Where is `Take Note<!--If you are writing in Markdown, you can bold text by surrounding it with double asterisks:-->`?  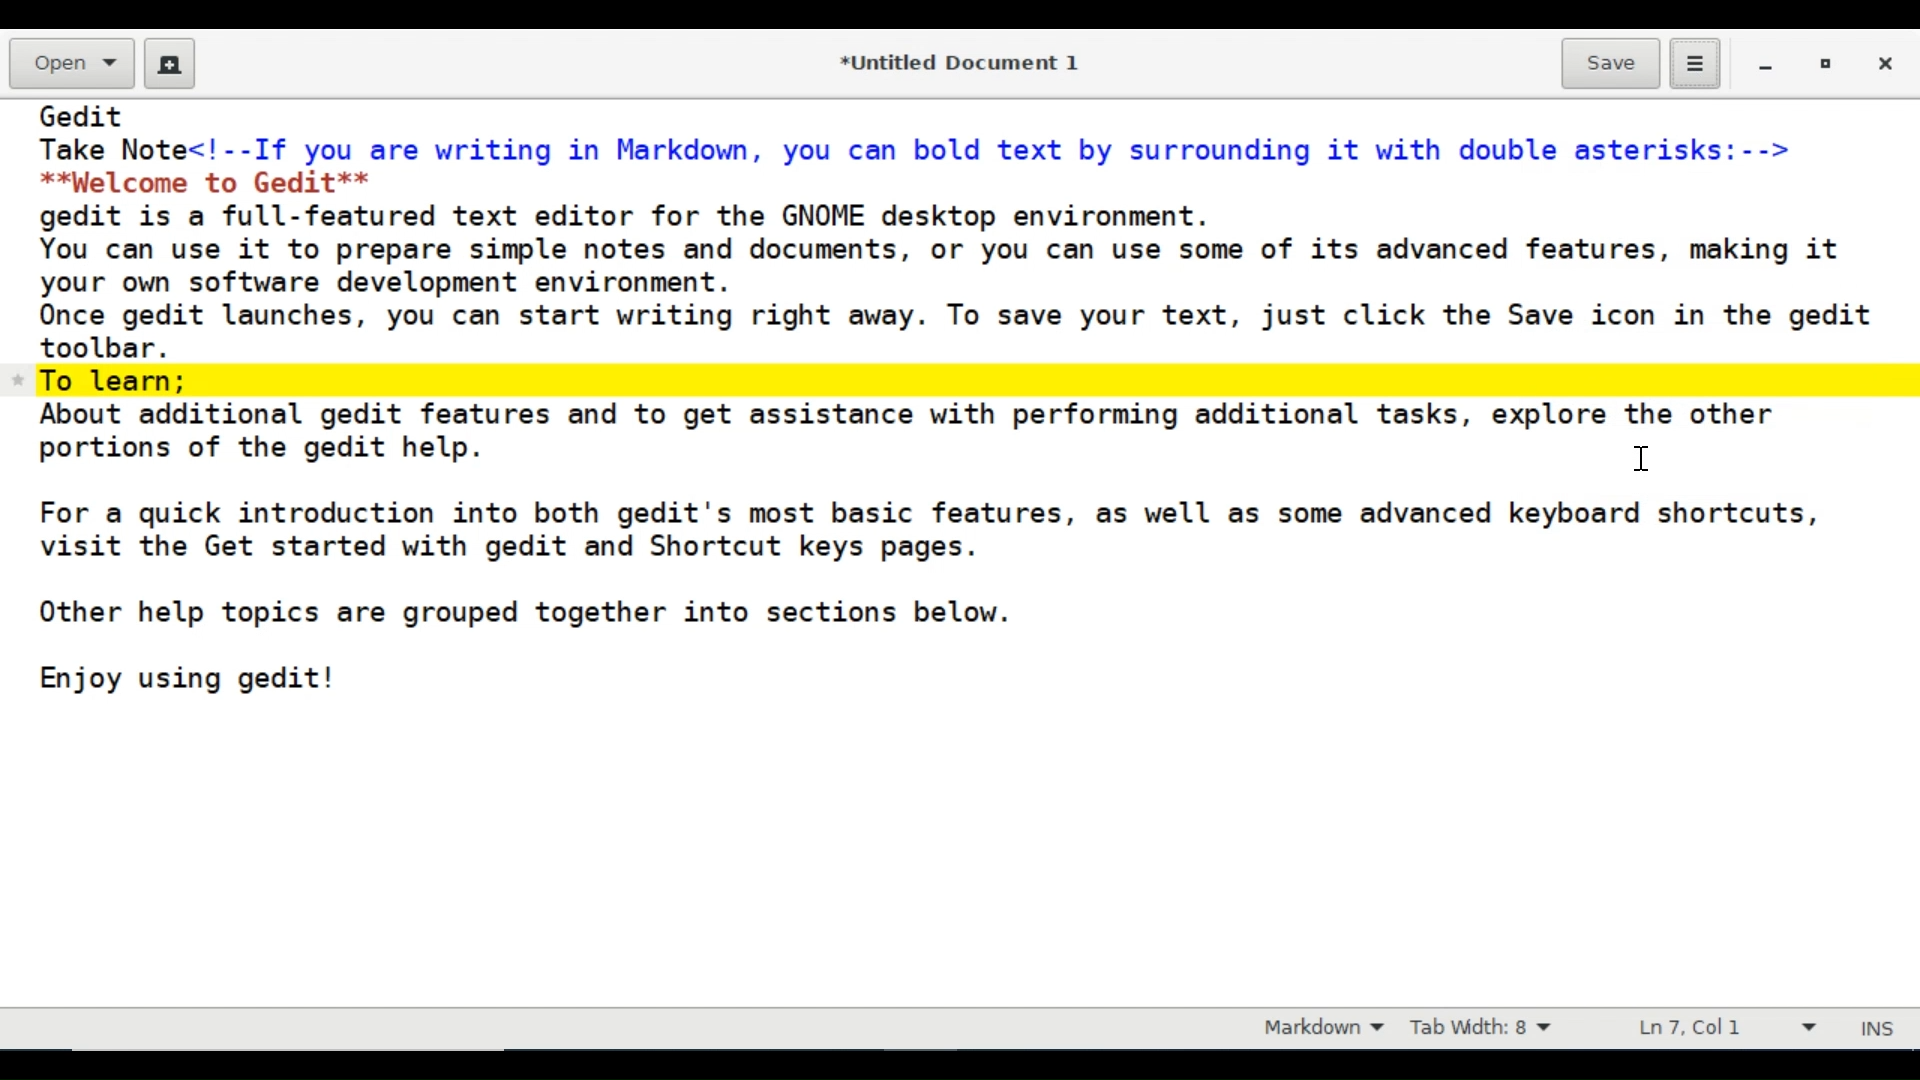 Take Note<!--If you are writing in Markdown, you can bold text by surrounding it with double asterisks:--> is located at coordinates (924, 147).